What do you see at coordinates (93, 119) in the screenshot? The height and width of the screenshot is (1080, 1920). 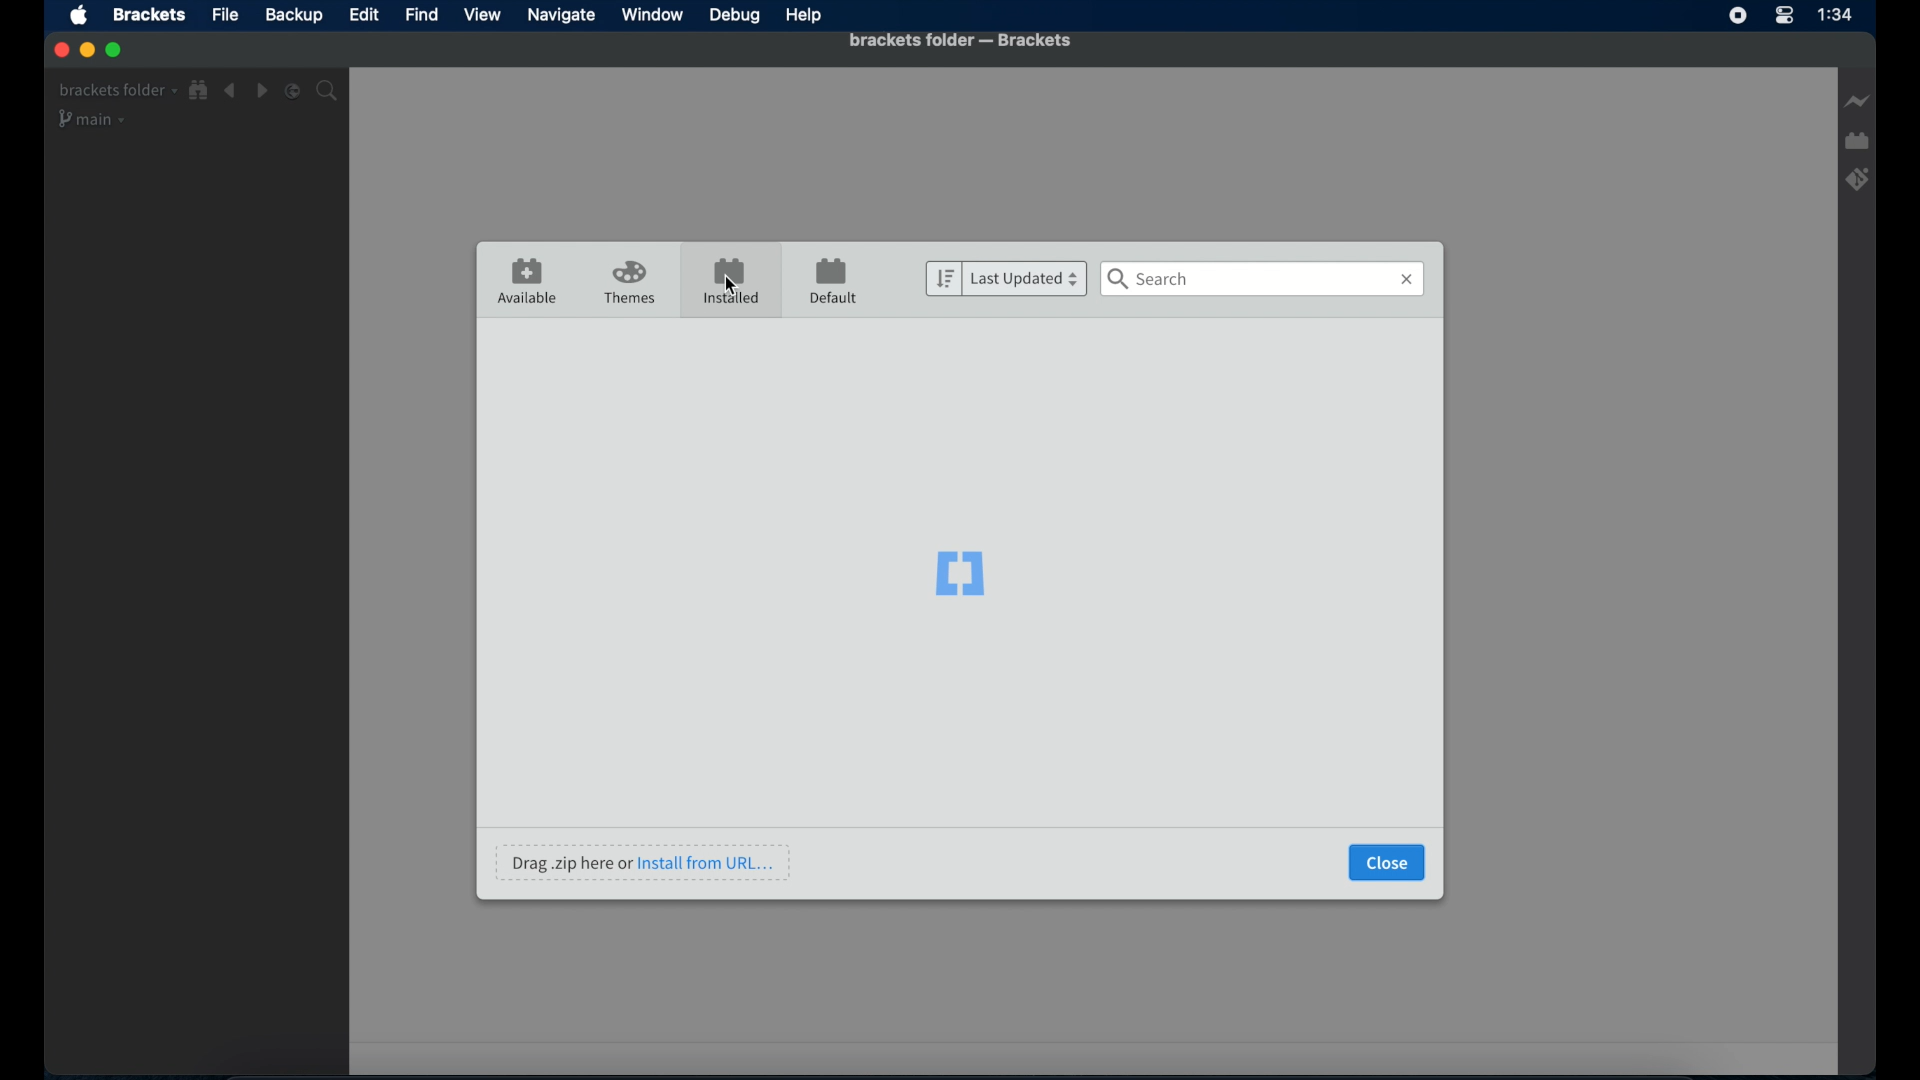 I see `Main` at bounding box center [93, 119].